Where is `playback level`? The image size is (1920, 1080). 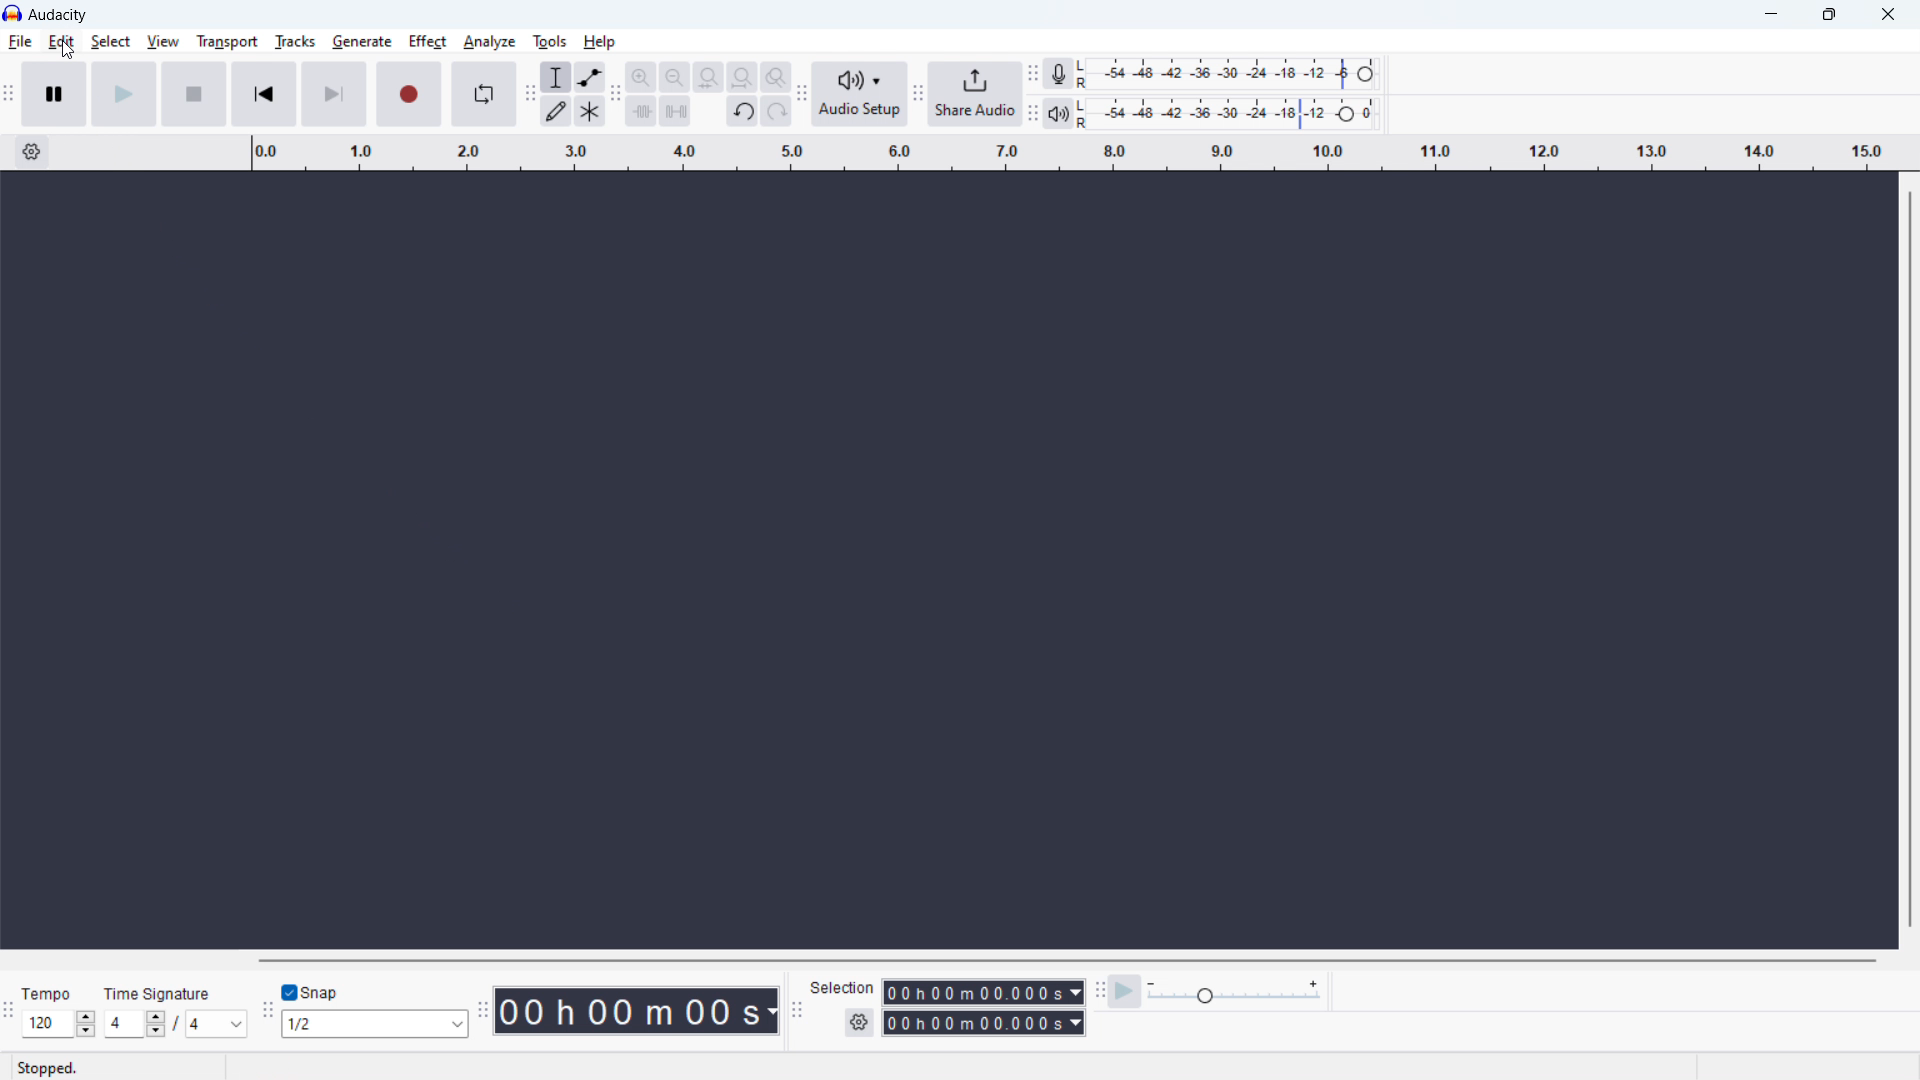
playback level is located at coordinates (1233, 112).